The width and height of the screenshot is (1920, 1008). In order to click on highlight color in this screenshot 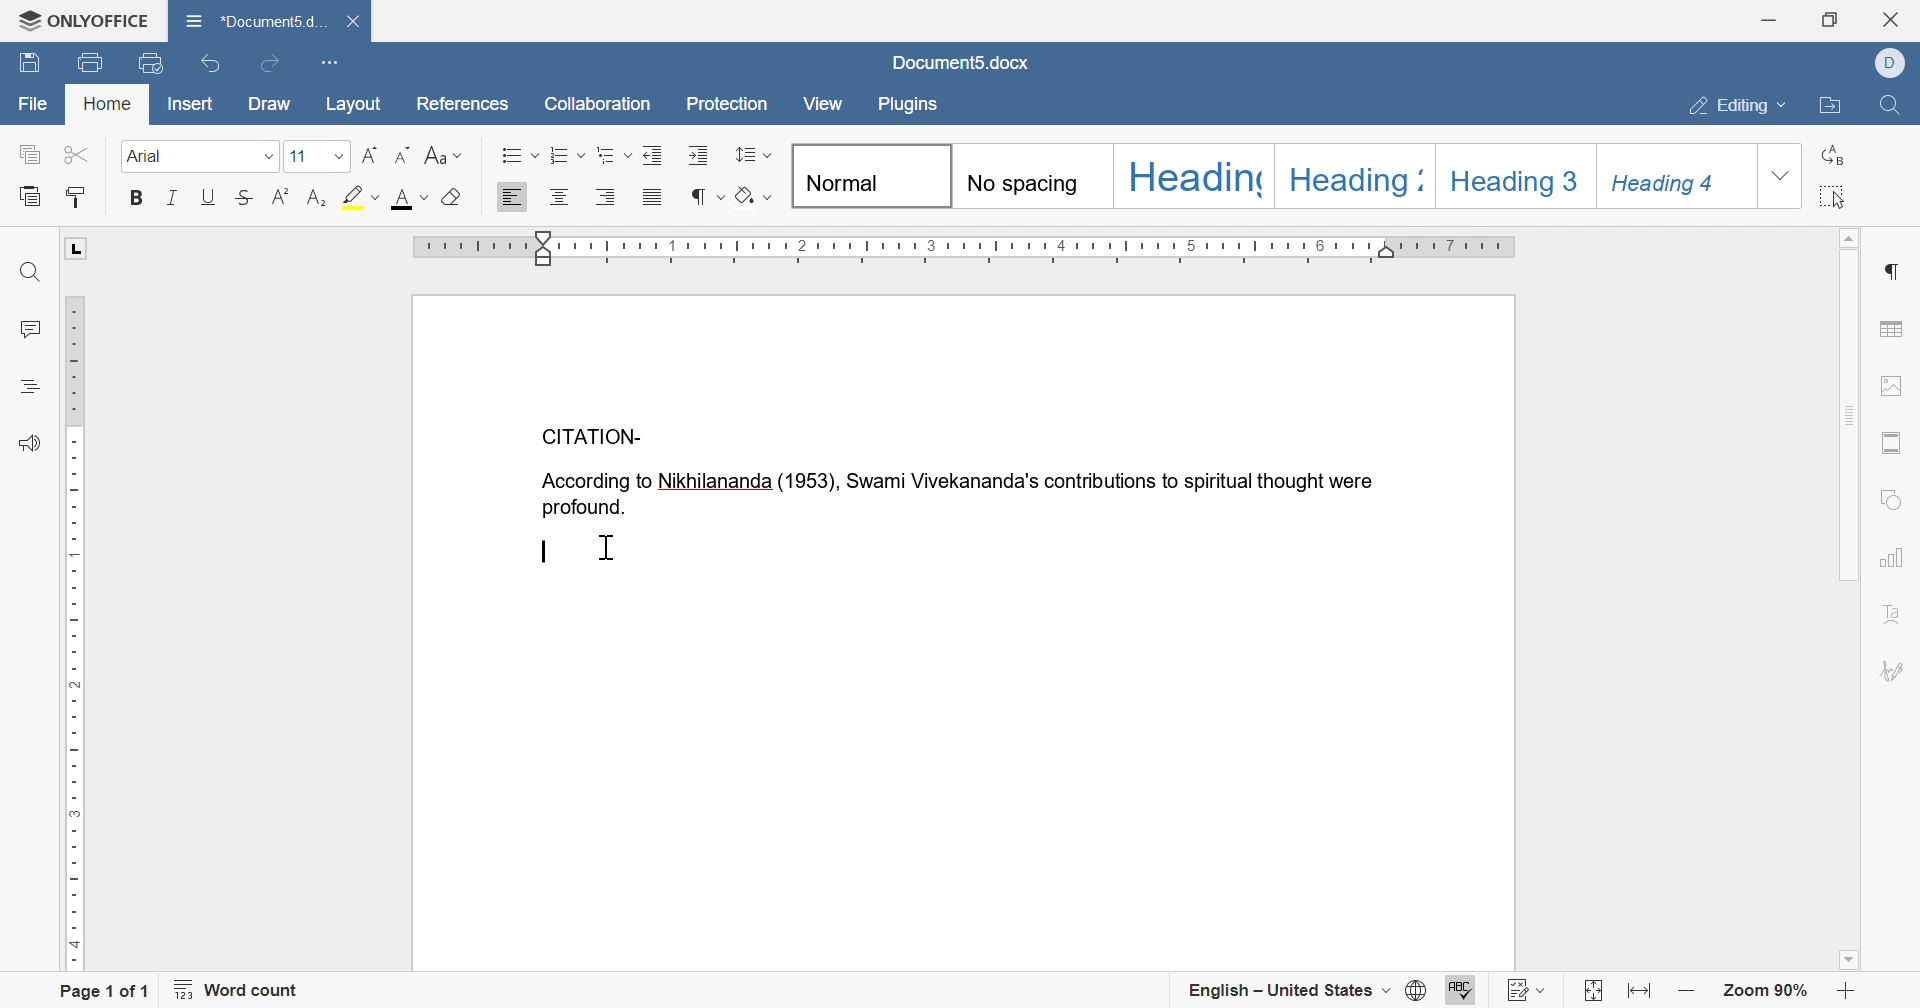, I will do `click(360, 197)`.